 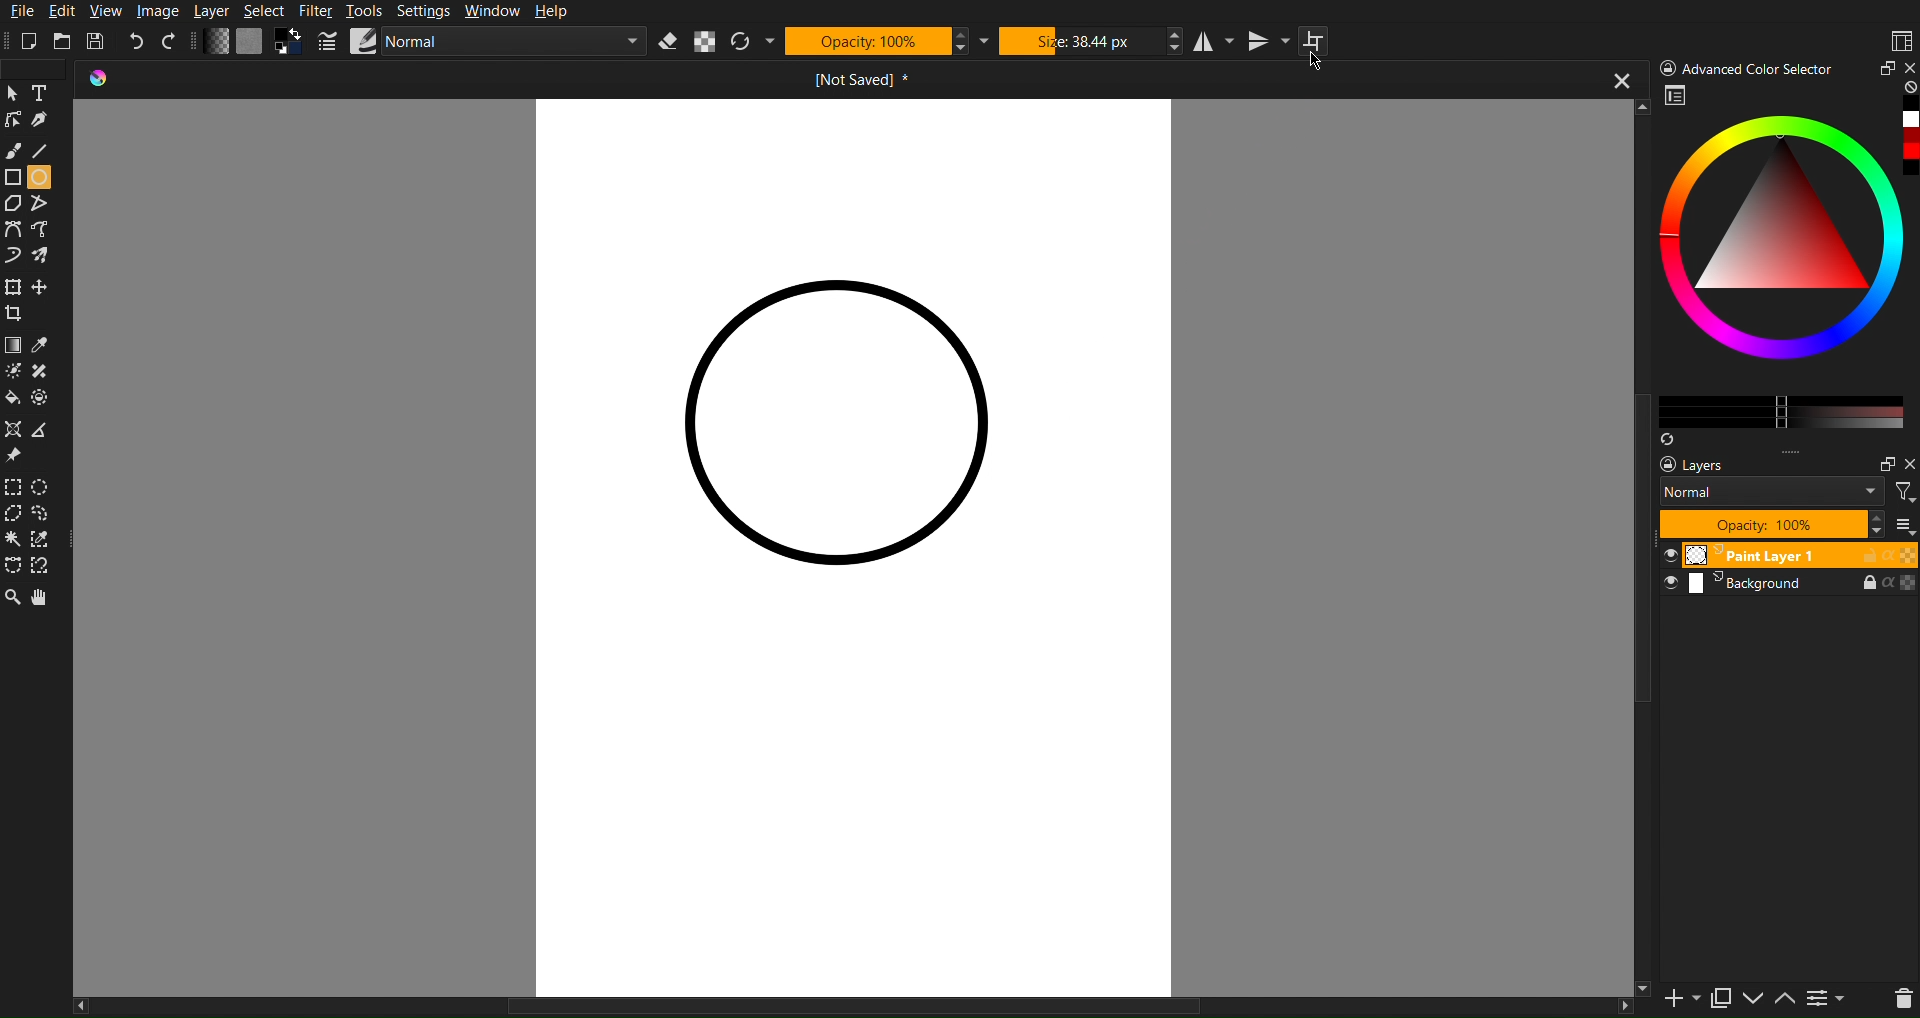 I want to click on none, so click(x=1906, y=88).